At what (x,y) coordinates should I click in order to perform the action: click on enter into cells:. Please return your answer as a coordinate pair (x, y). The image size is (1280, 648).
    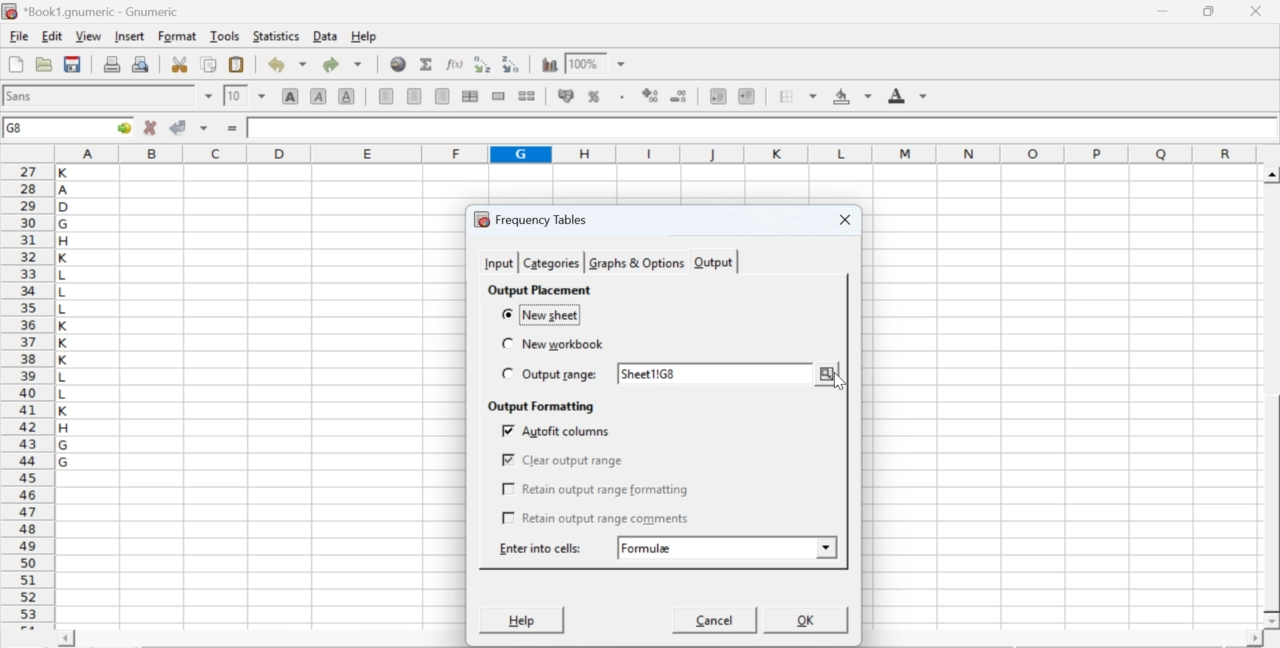
    Looking at the image, I should click on (542, 548).